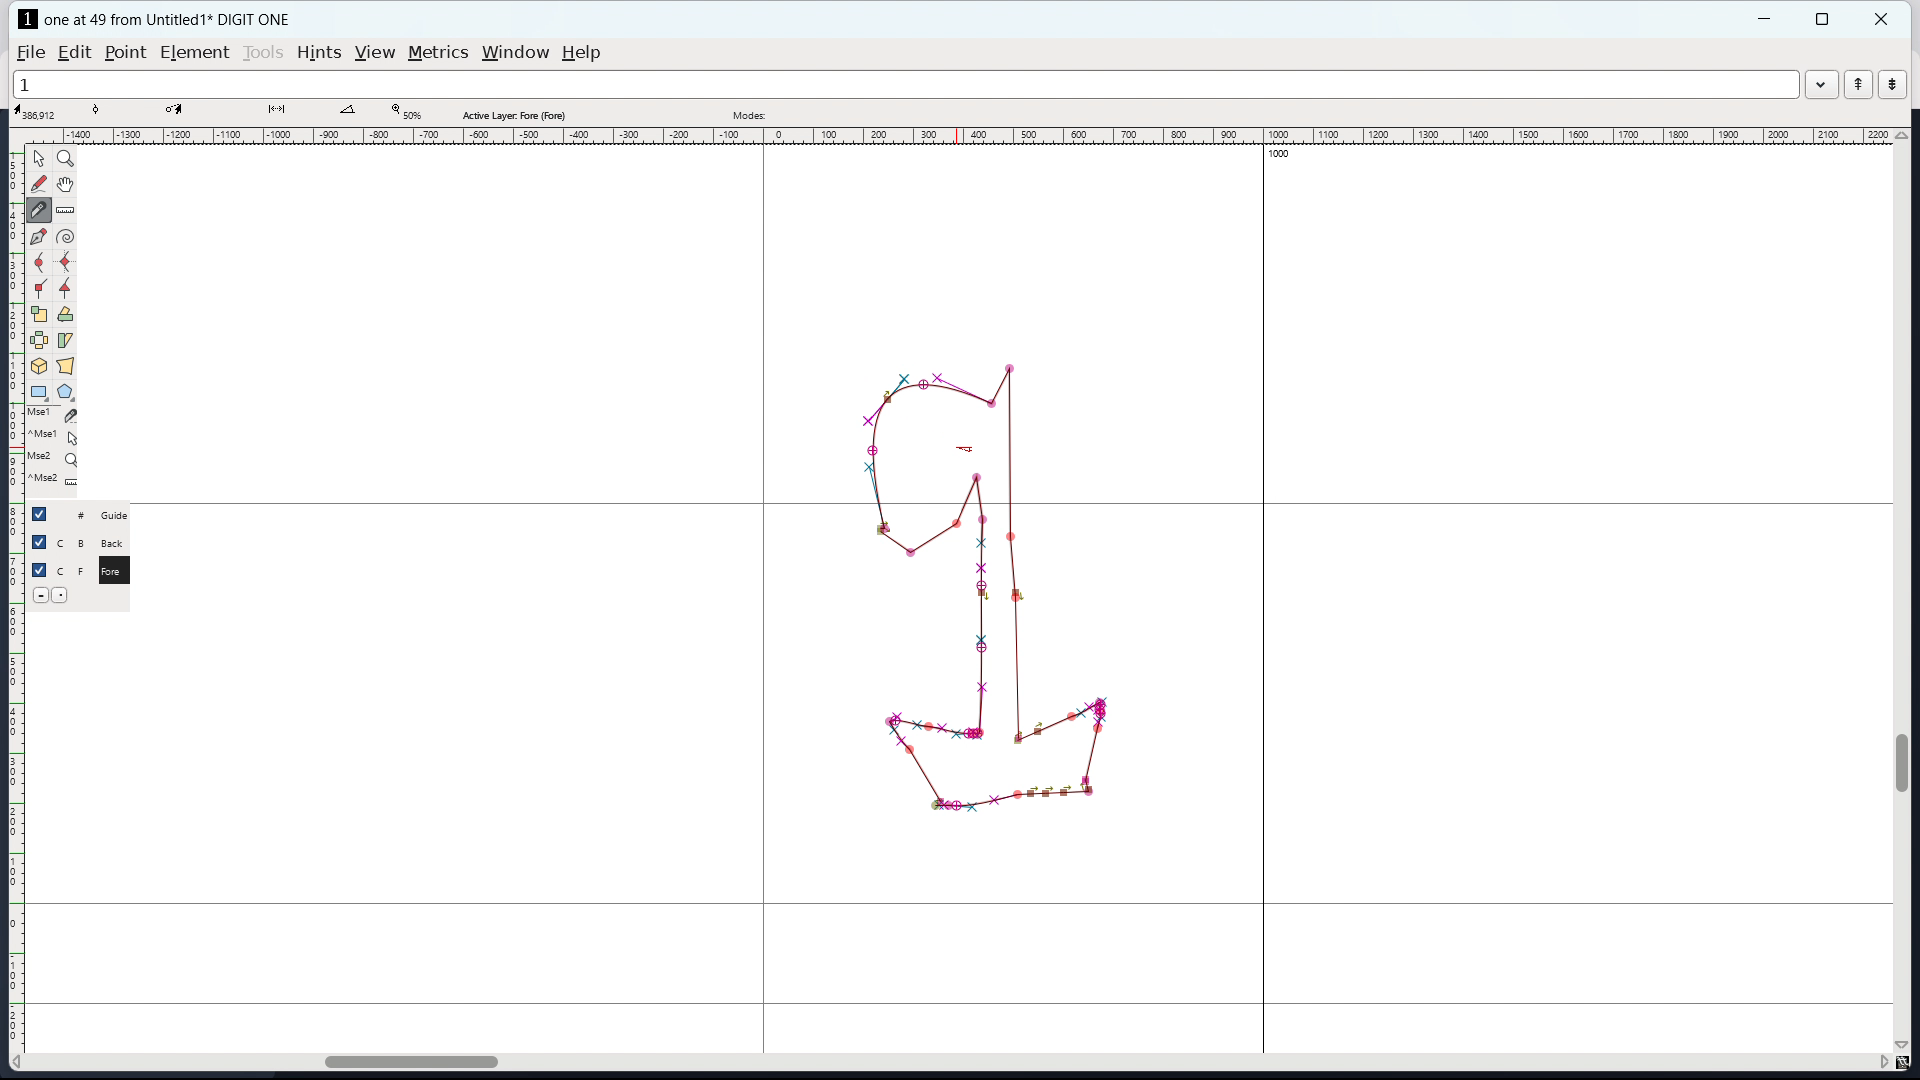 The image size is (1920, 1080). Describe the element at coordinates (70, 568) in the screenshot. I see `C F` at that location.